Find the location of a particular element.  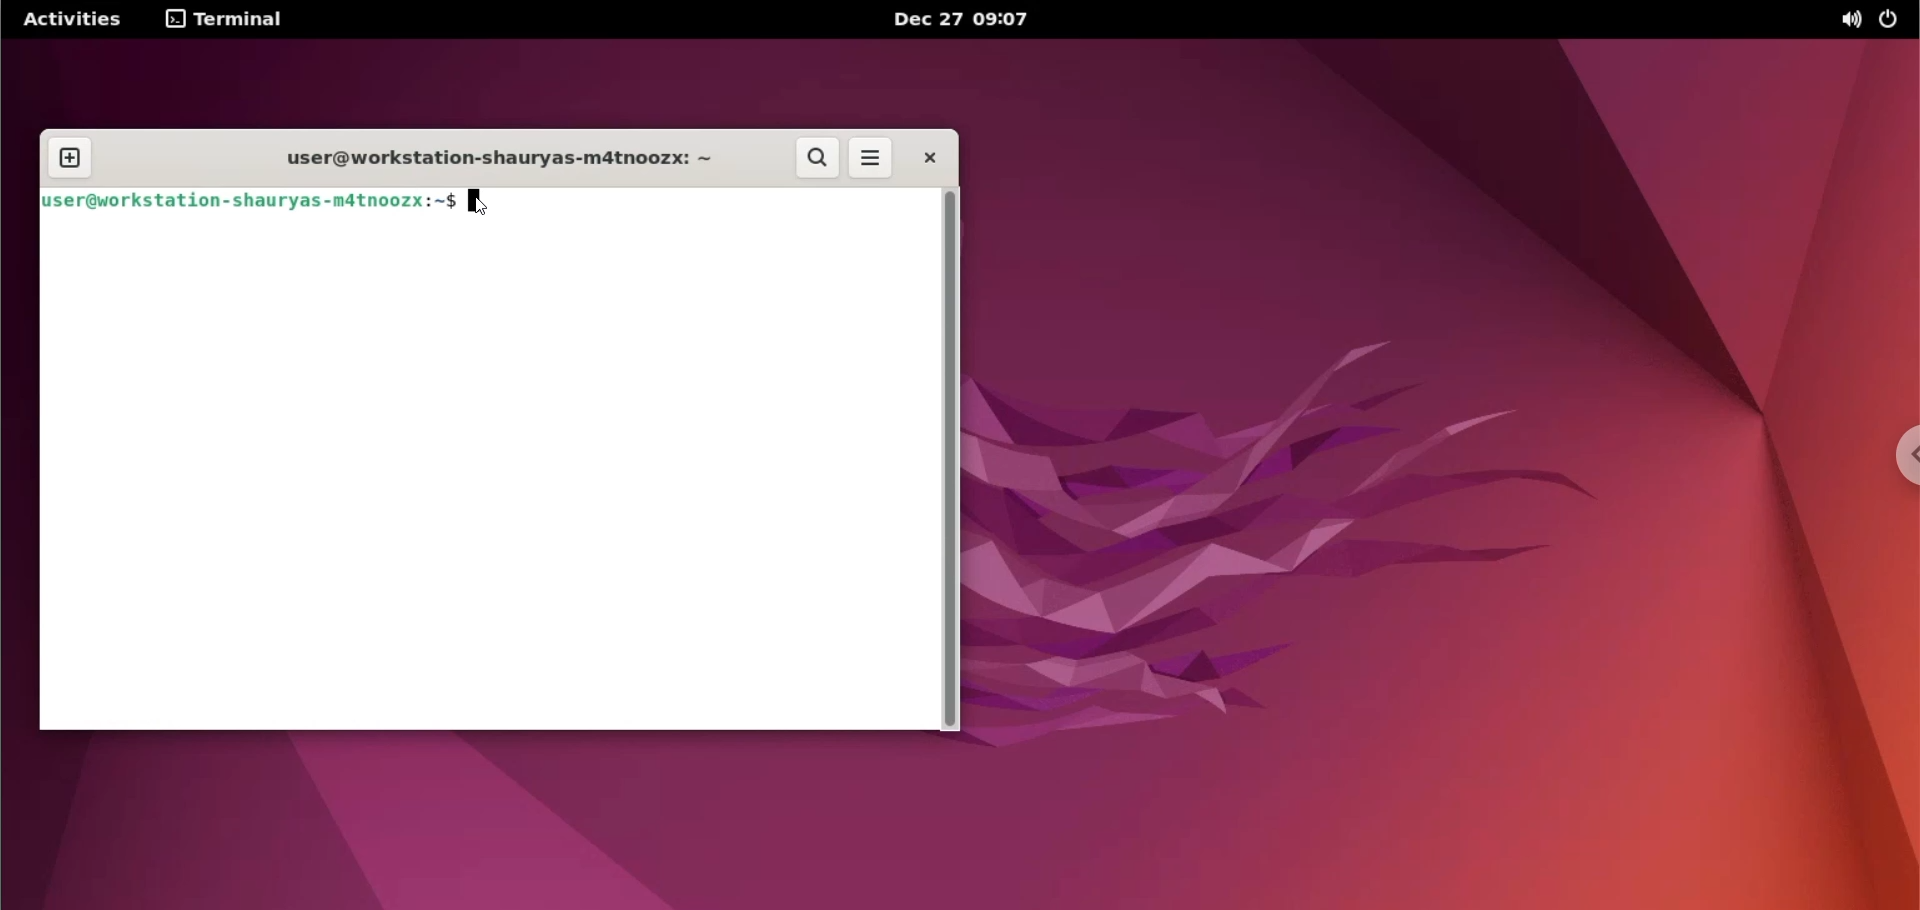

power options is located at coordinates (1893, 18).